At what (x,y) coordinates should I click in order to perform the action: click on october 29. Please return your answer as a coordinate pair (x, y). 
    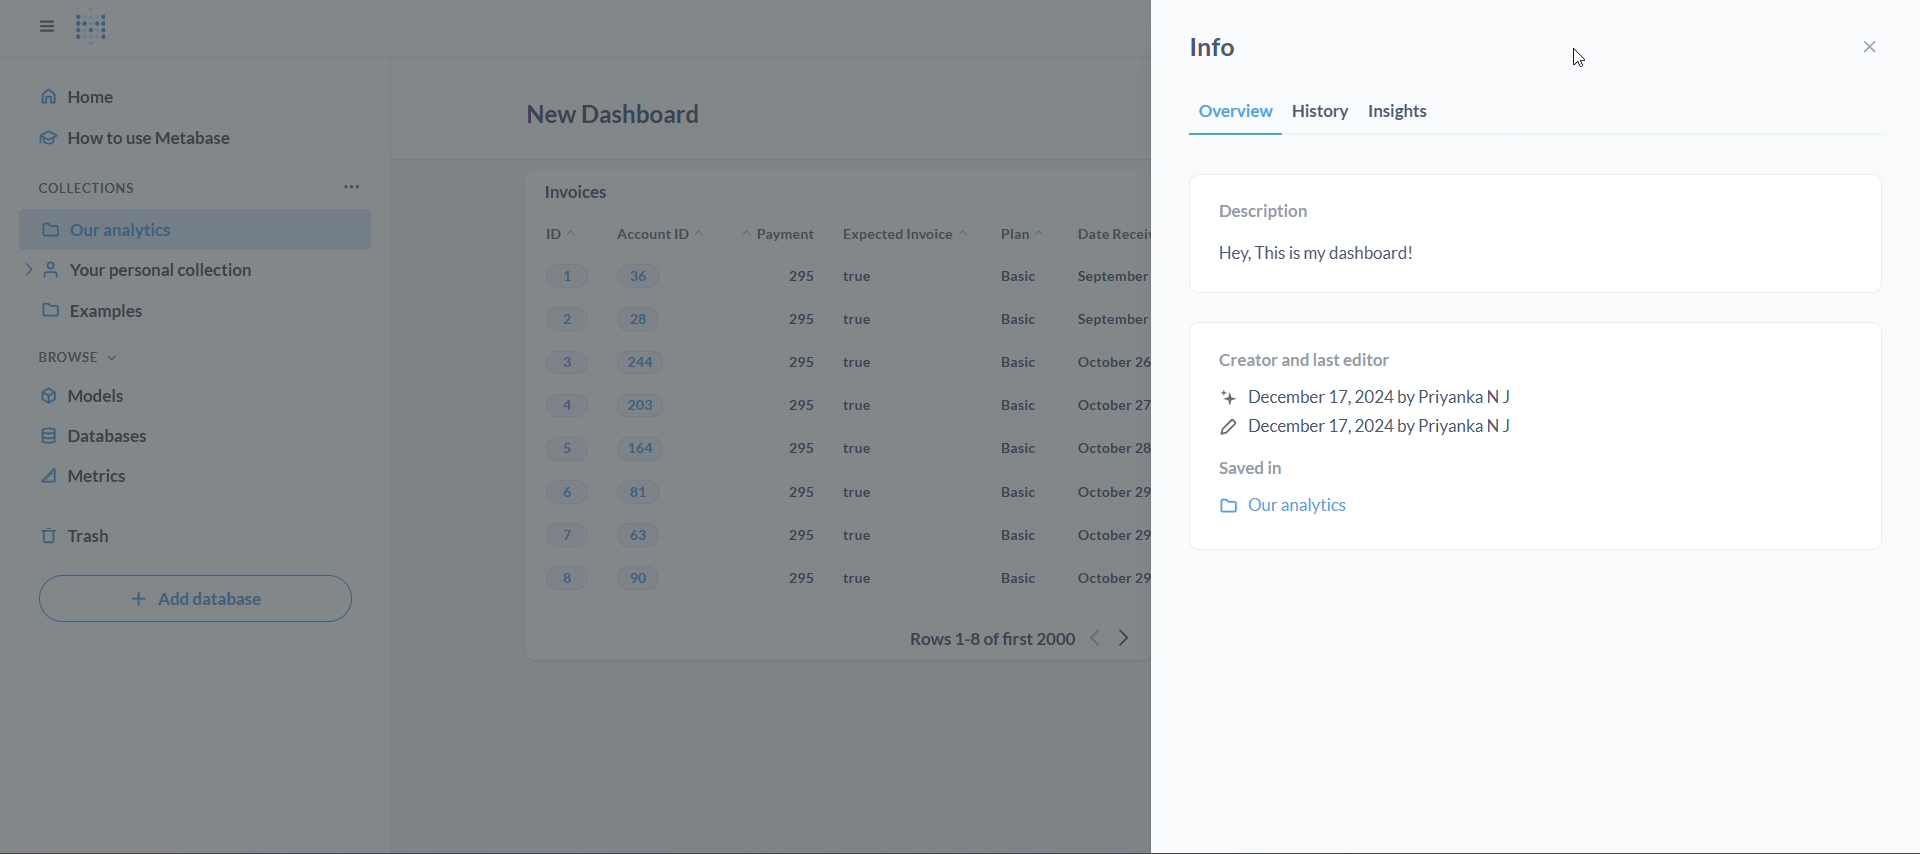
    Looking at the image, I should click on (1111, 492).